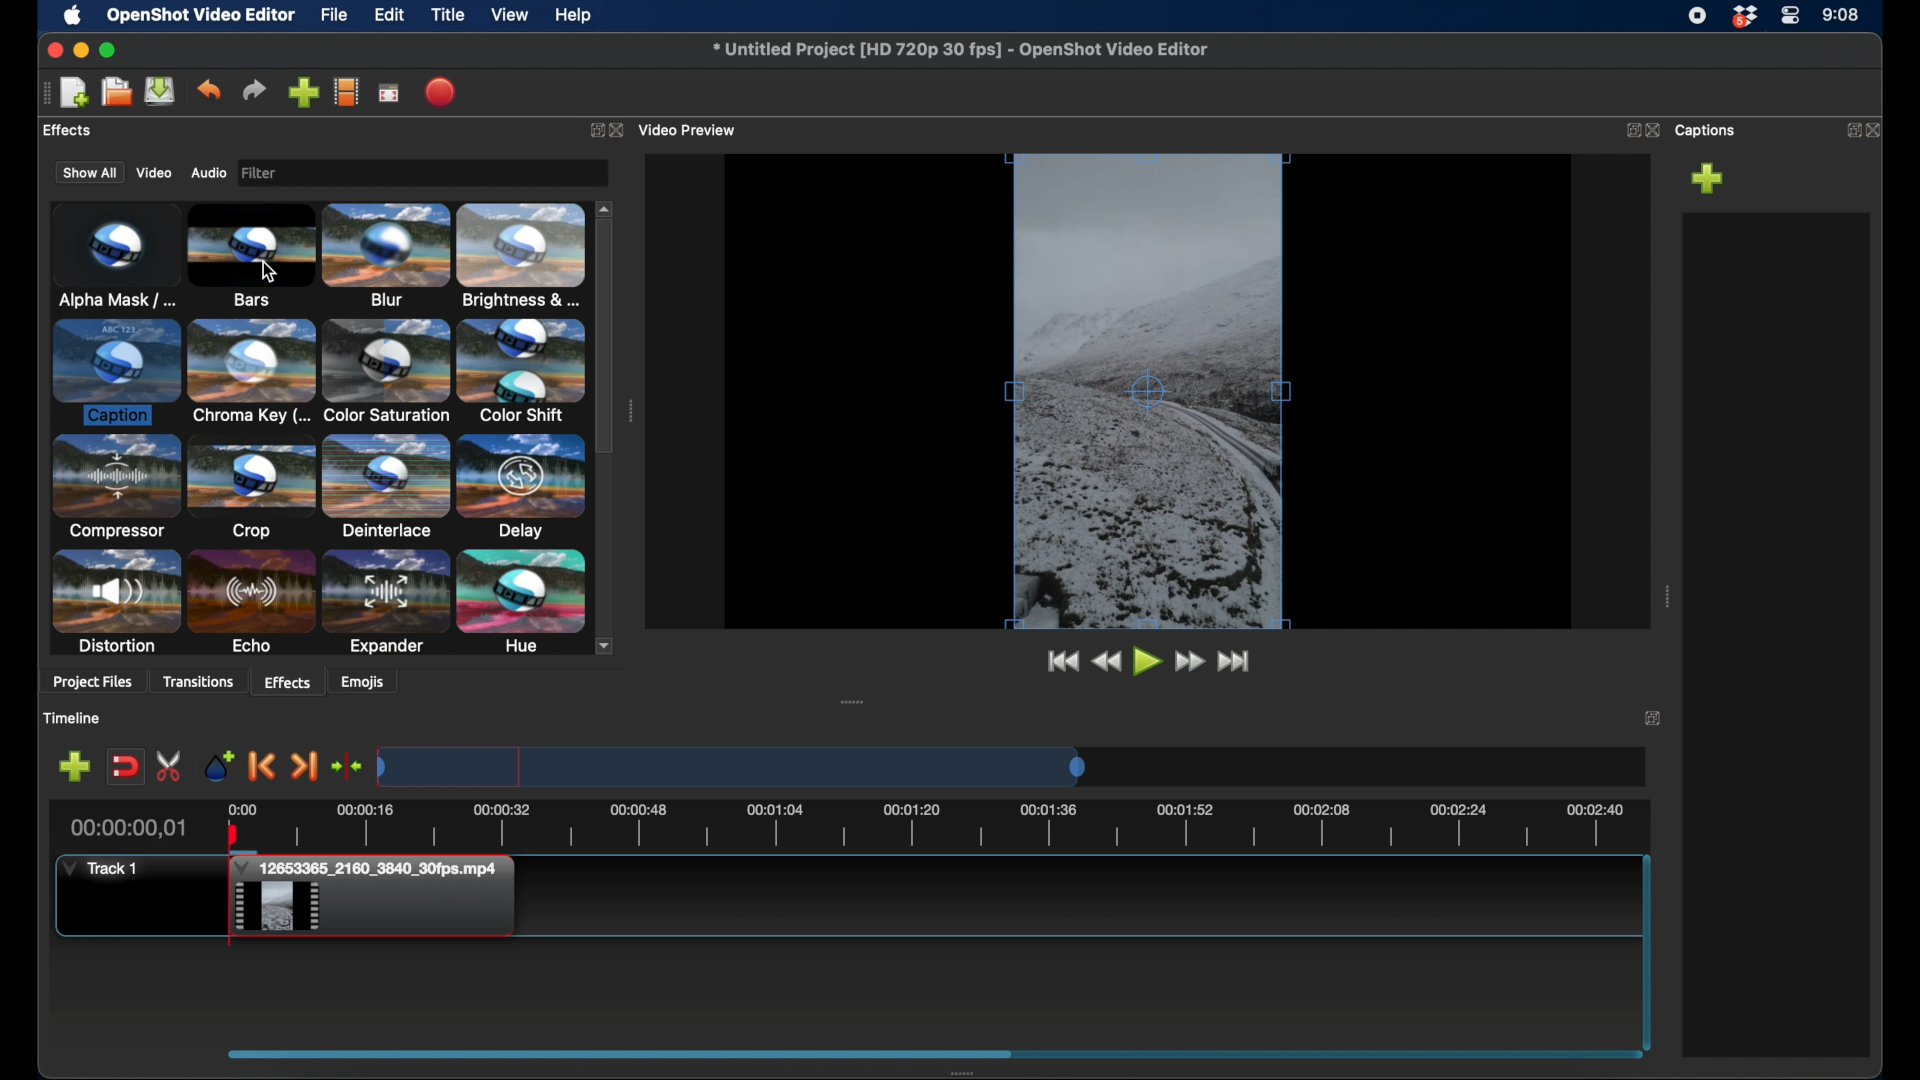 This screenshot has height=1080, width=1920. What do you see at coordinates (75, 91) in the screenshot?
I see `new project` at bounding box center [75, 91].